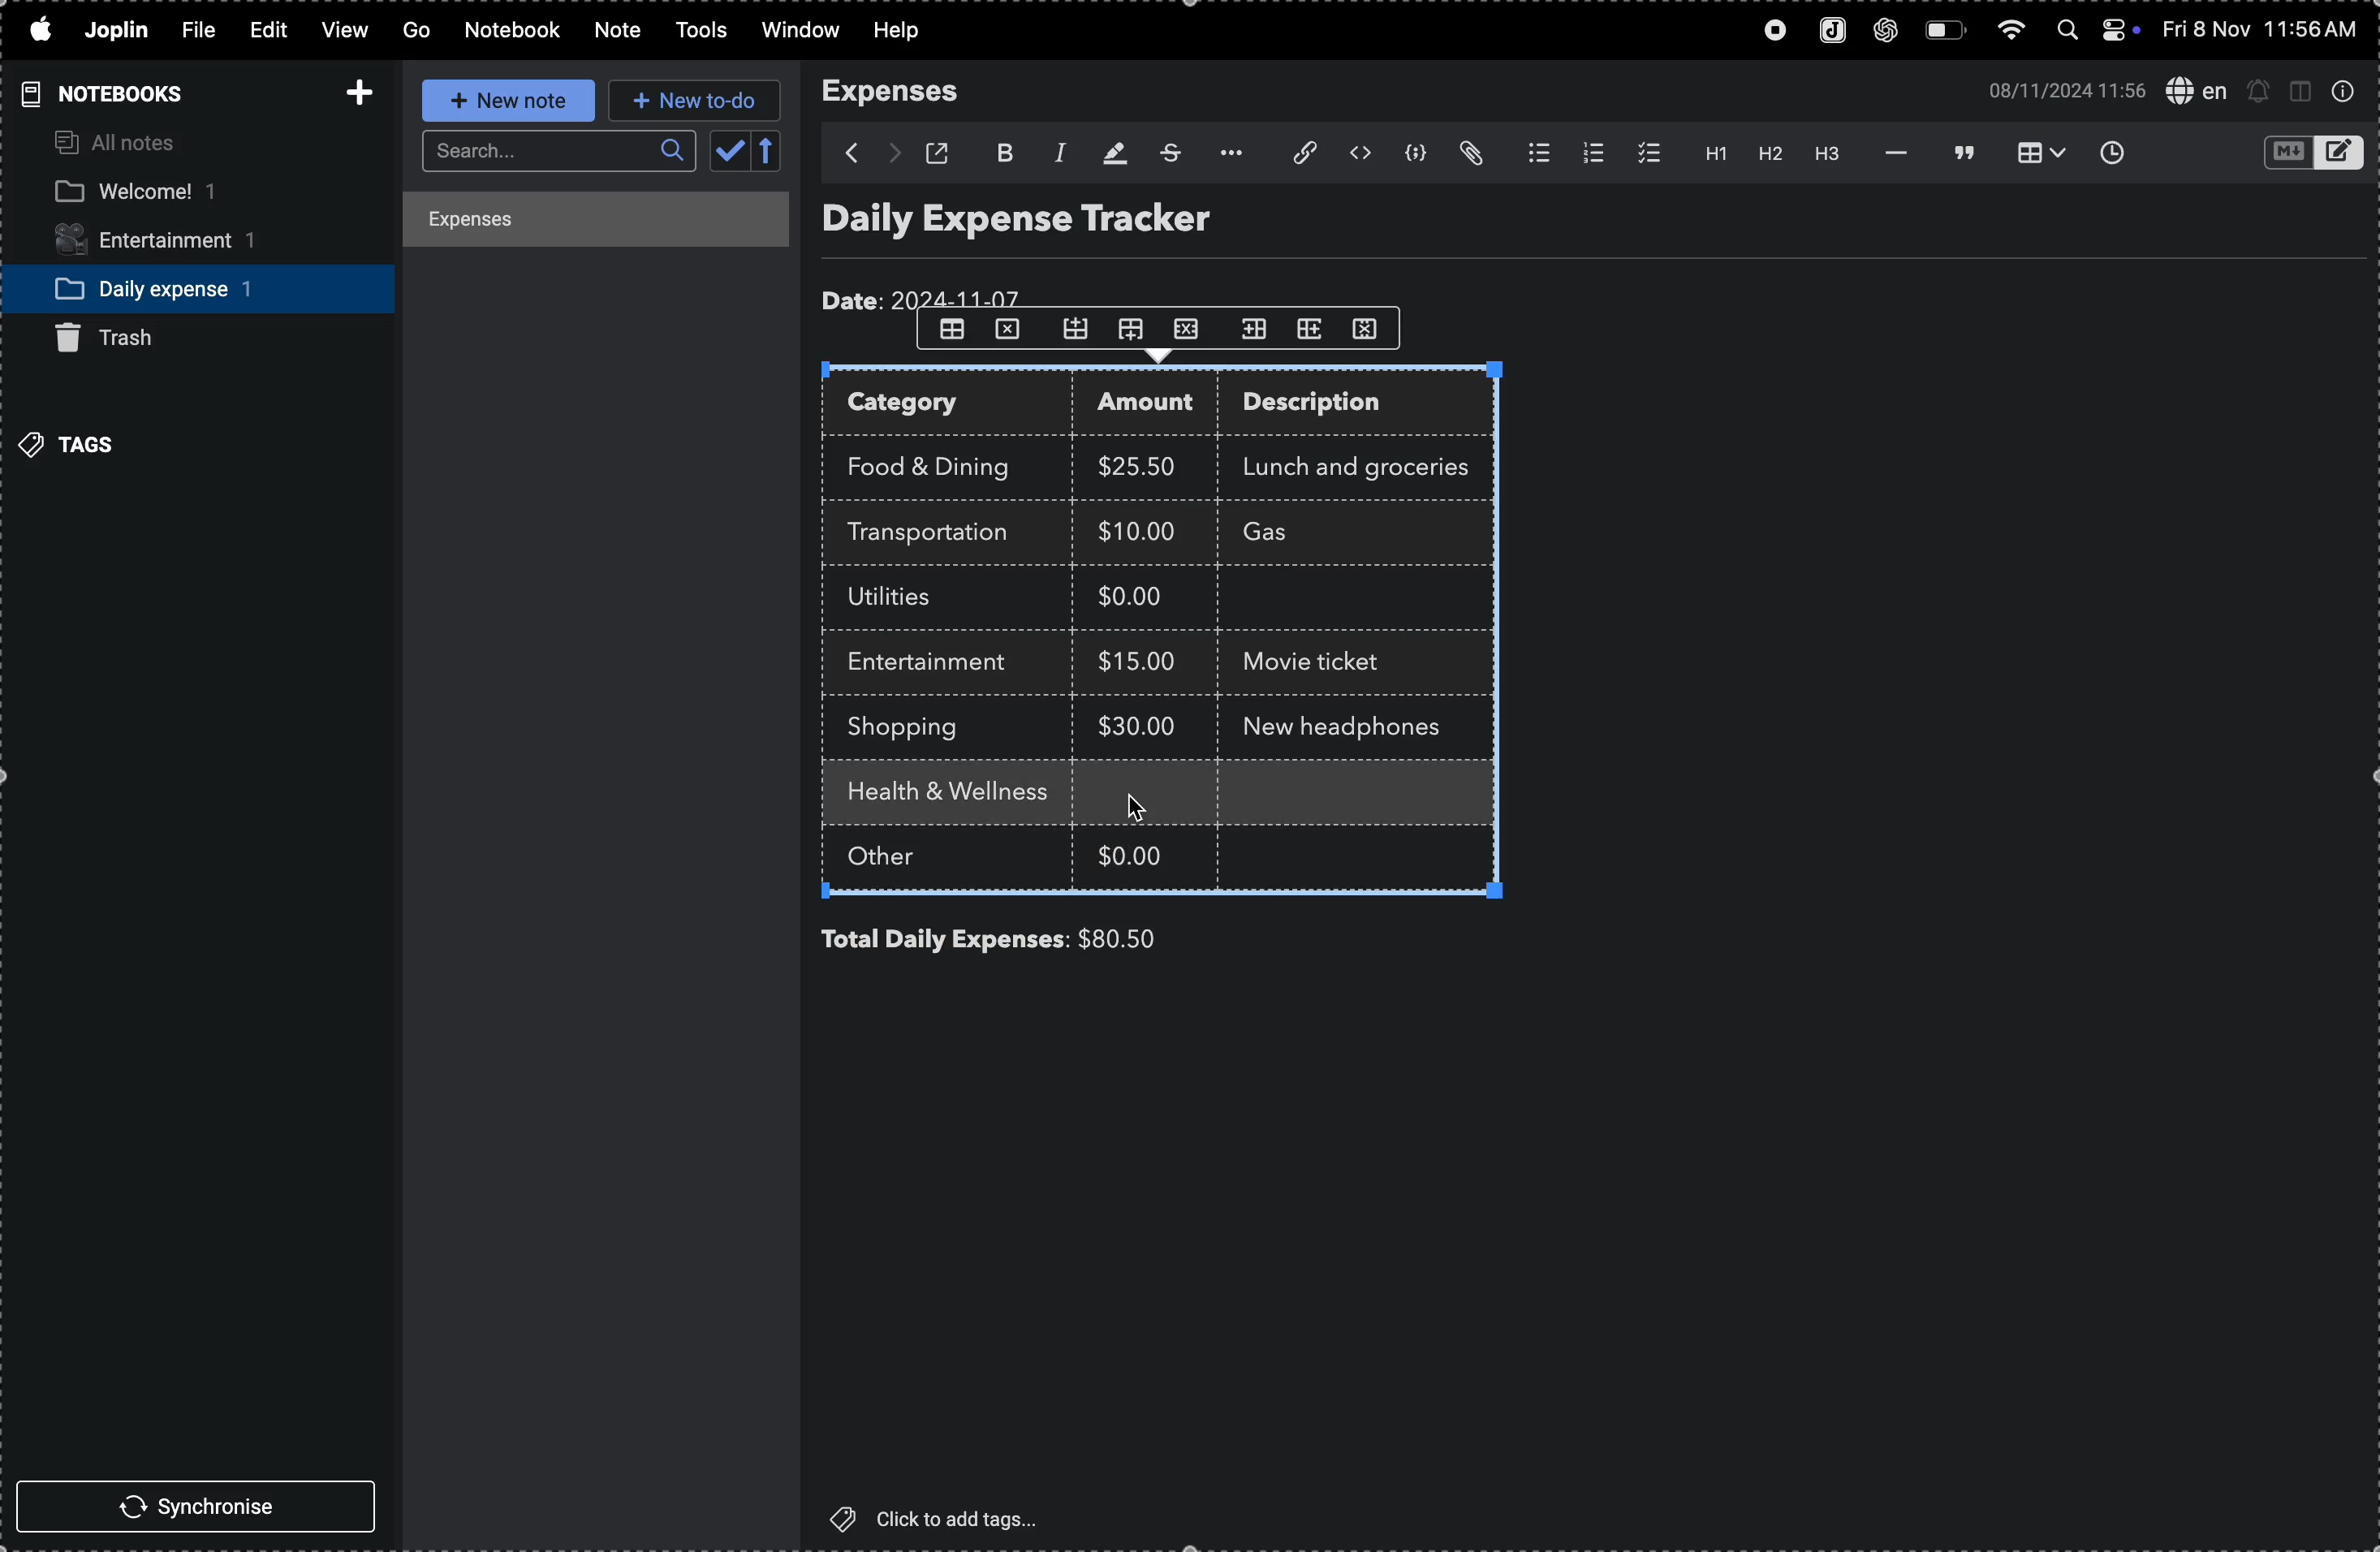  What do you see at coordinates (1137, 329) in the screenshot?
I see `add row down` at bounding box center [1137, 329].